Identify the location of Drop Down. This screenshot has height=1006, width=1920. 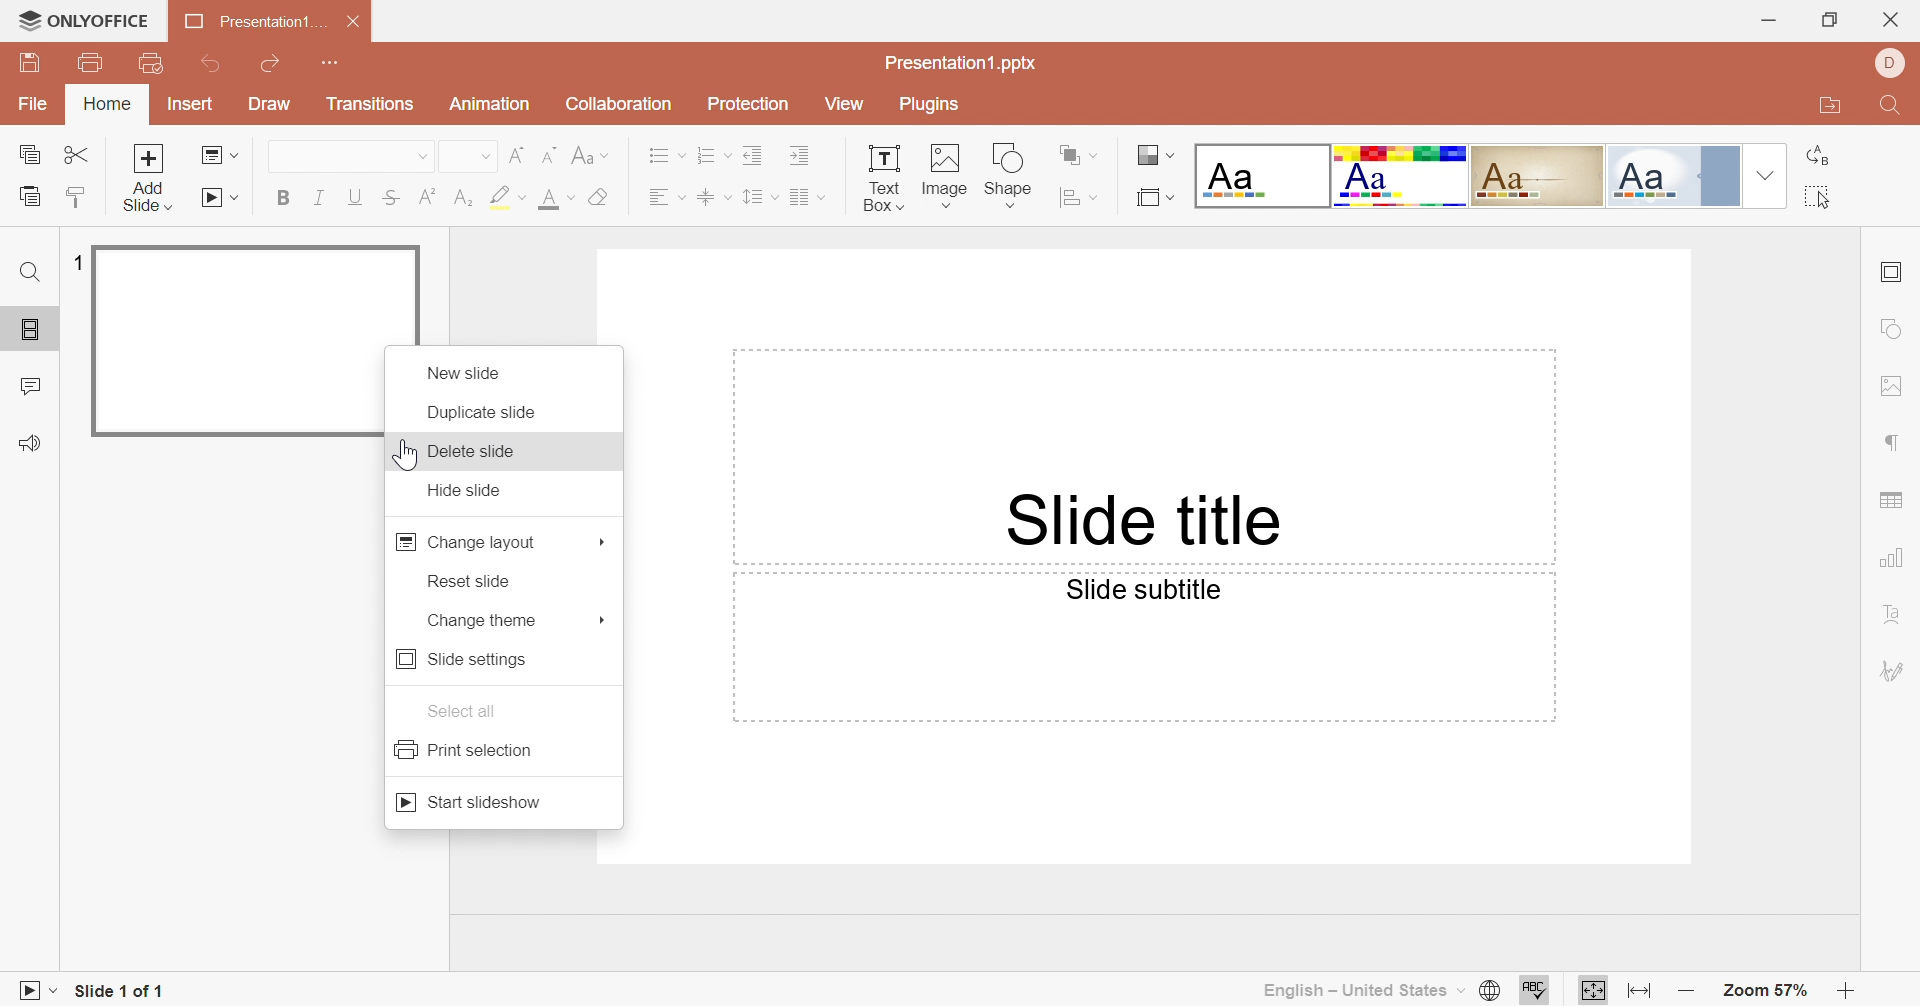
(1096, 153).